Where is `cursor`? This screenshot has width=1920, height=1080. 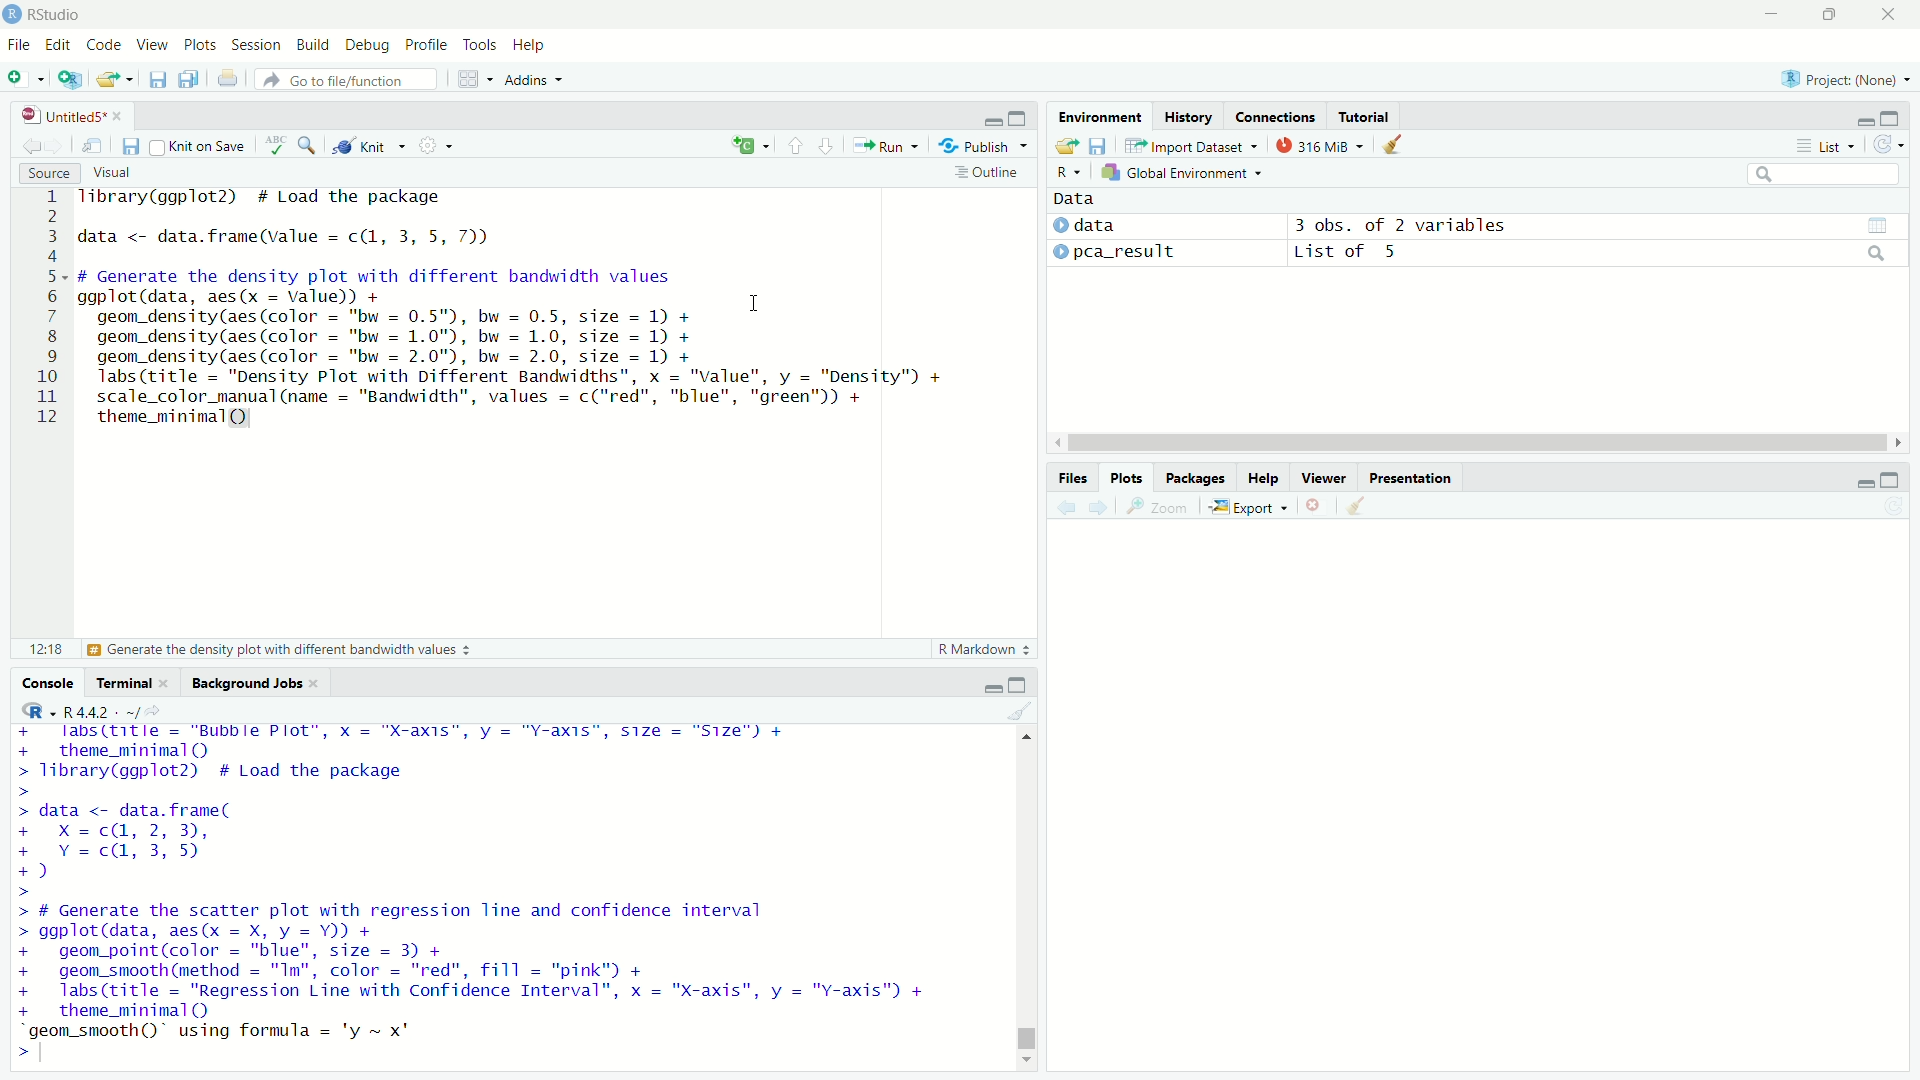 cursor is located at coordinates (754, 302).